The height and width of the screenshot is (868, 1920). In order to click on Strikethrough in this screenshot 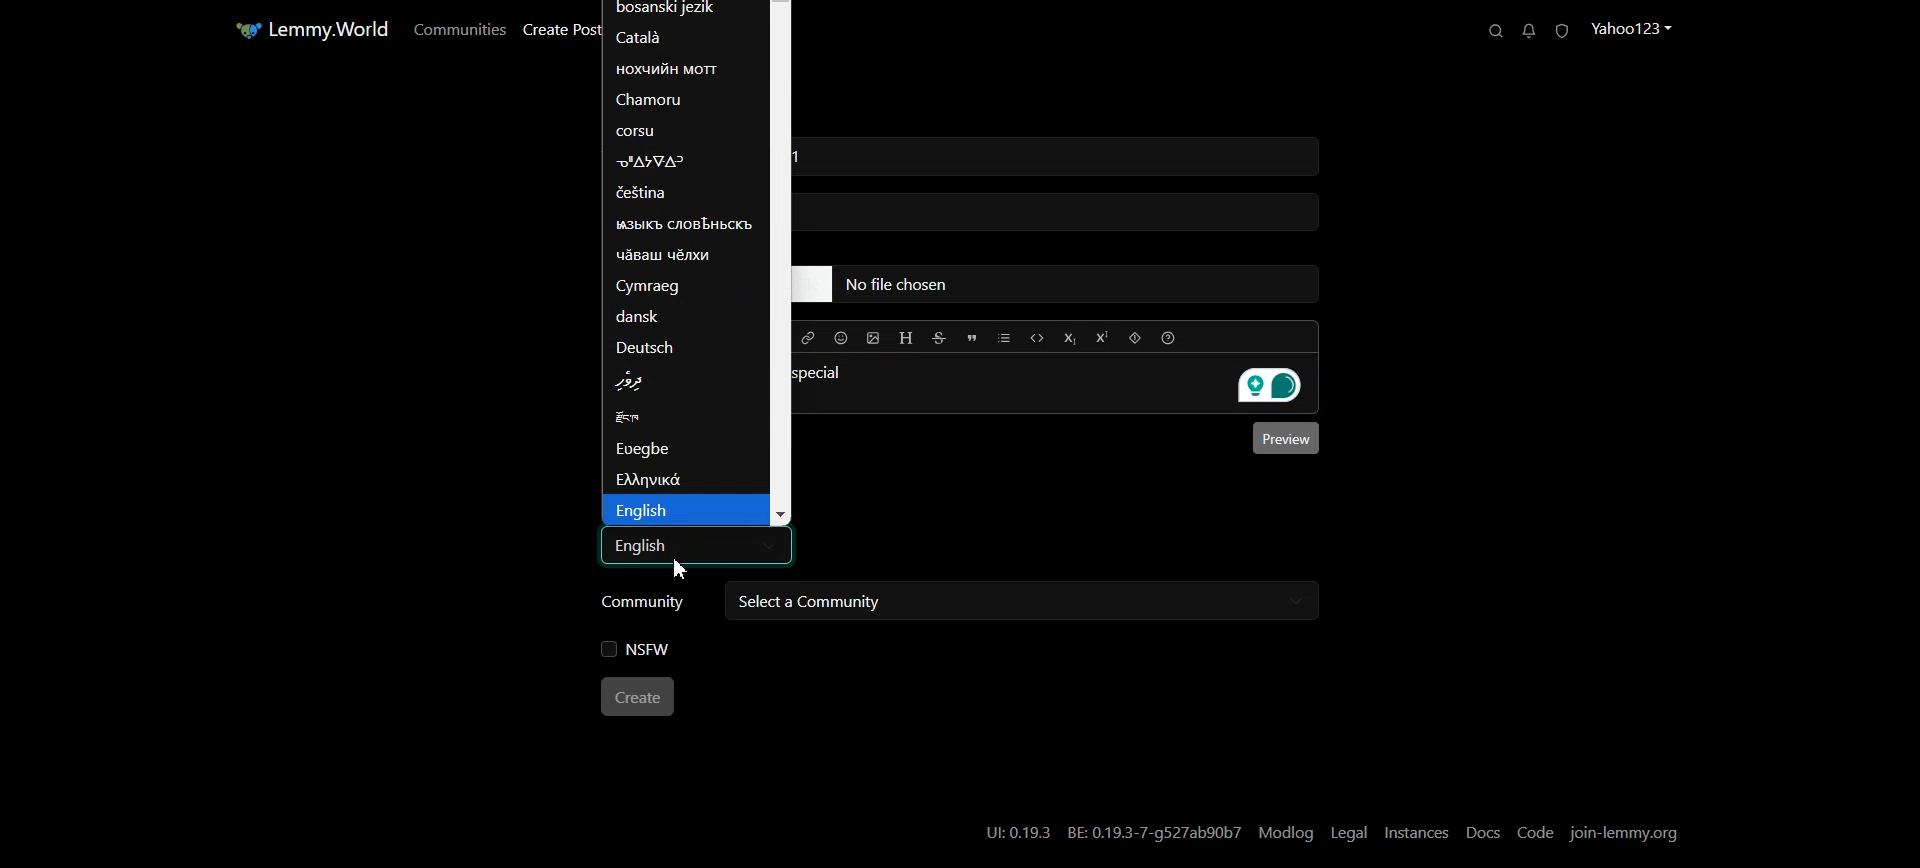, I will do `click(940, 338)`.